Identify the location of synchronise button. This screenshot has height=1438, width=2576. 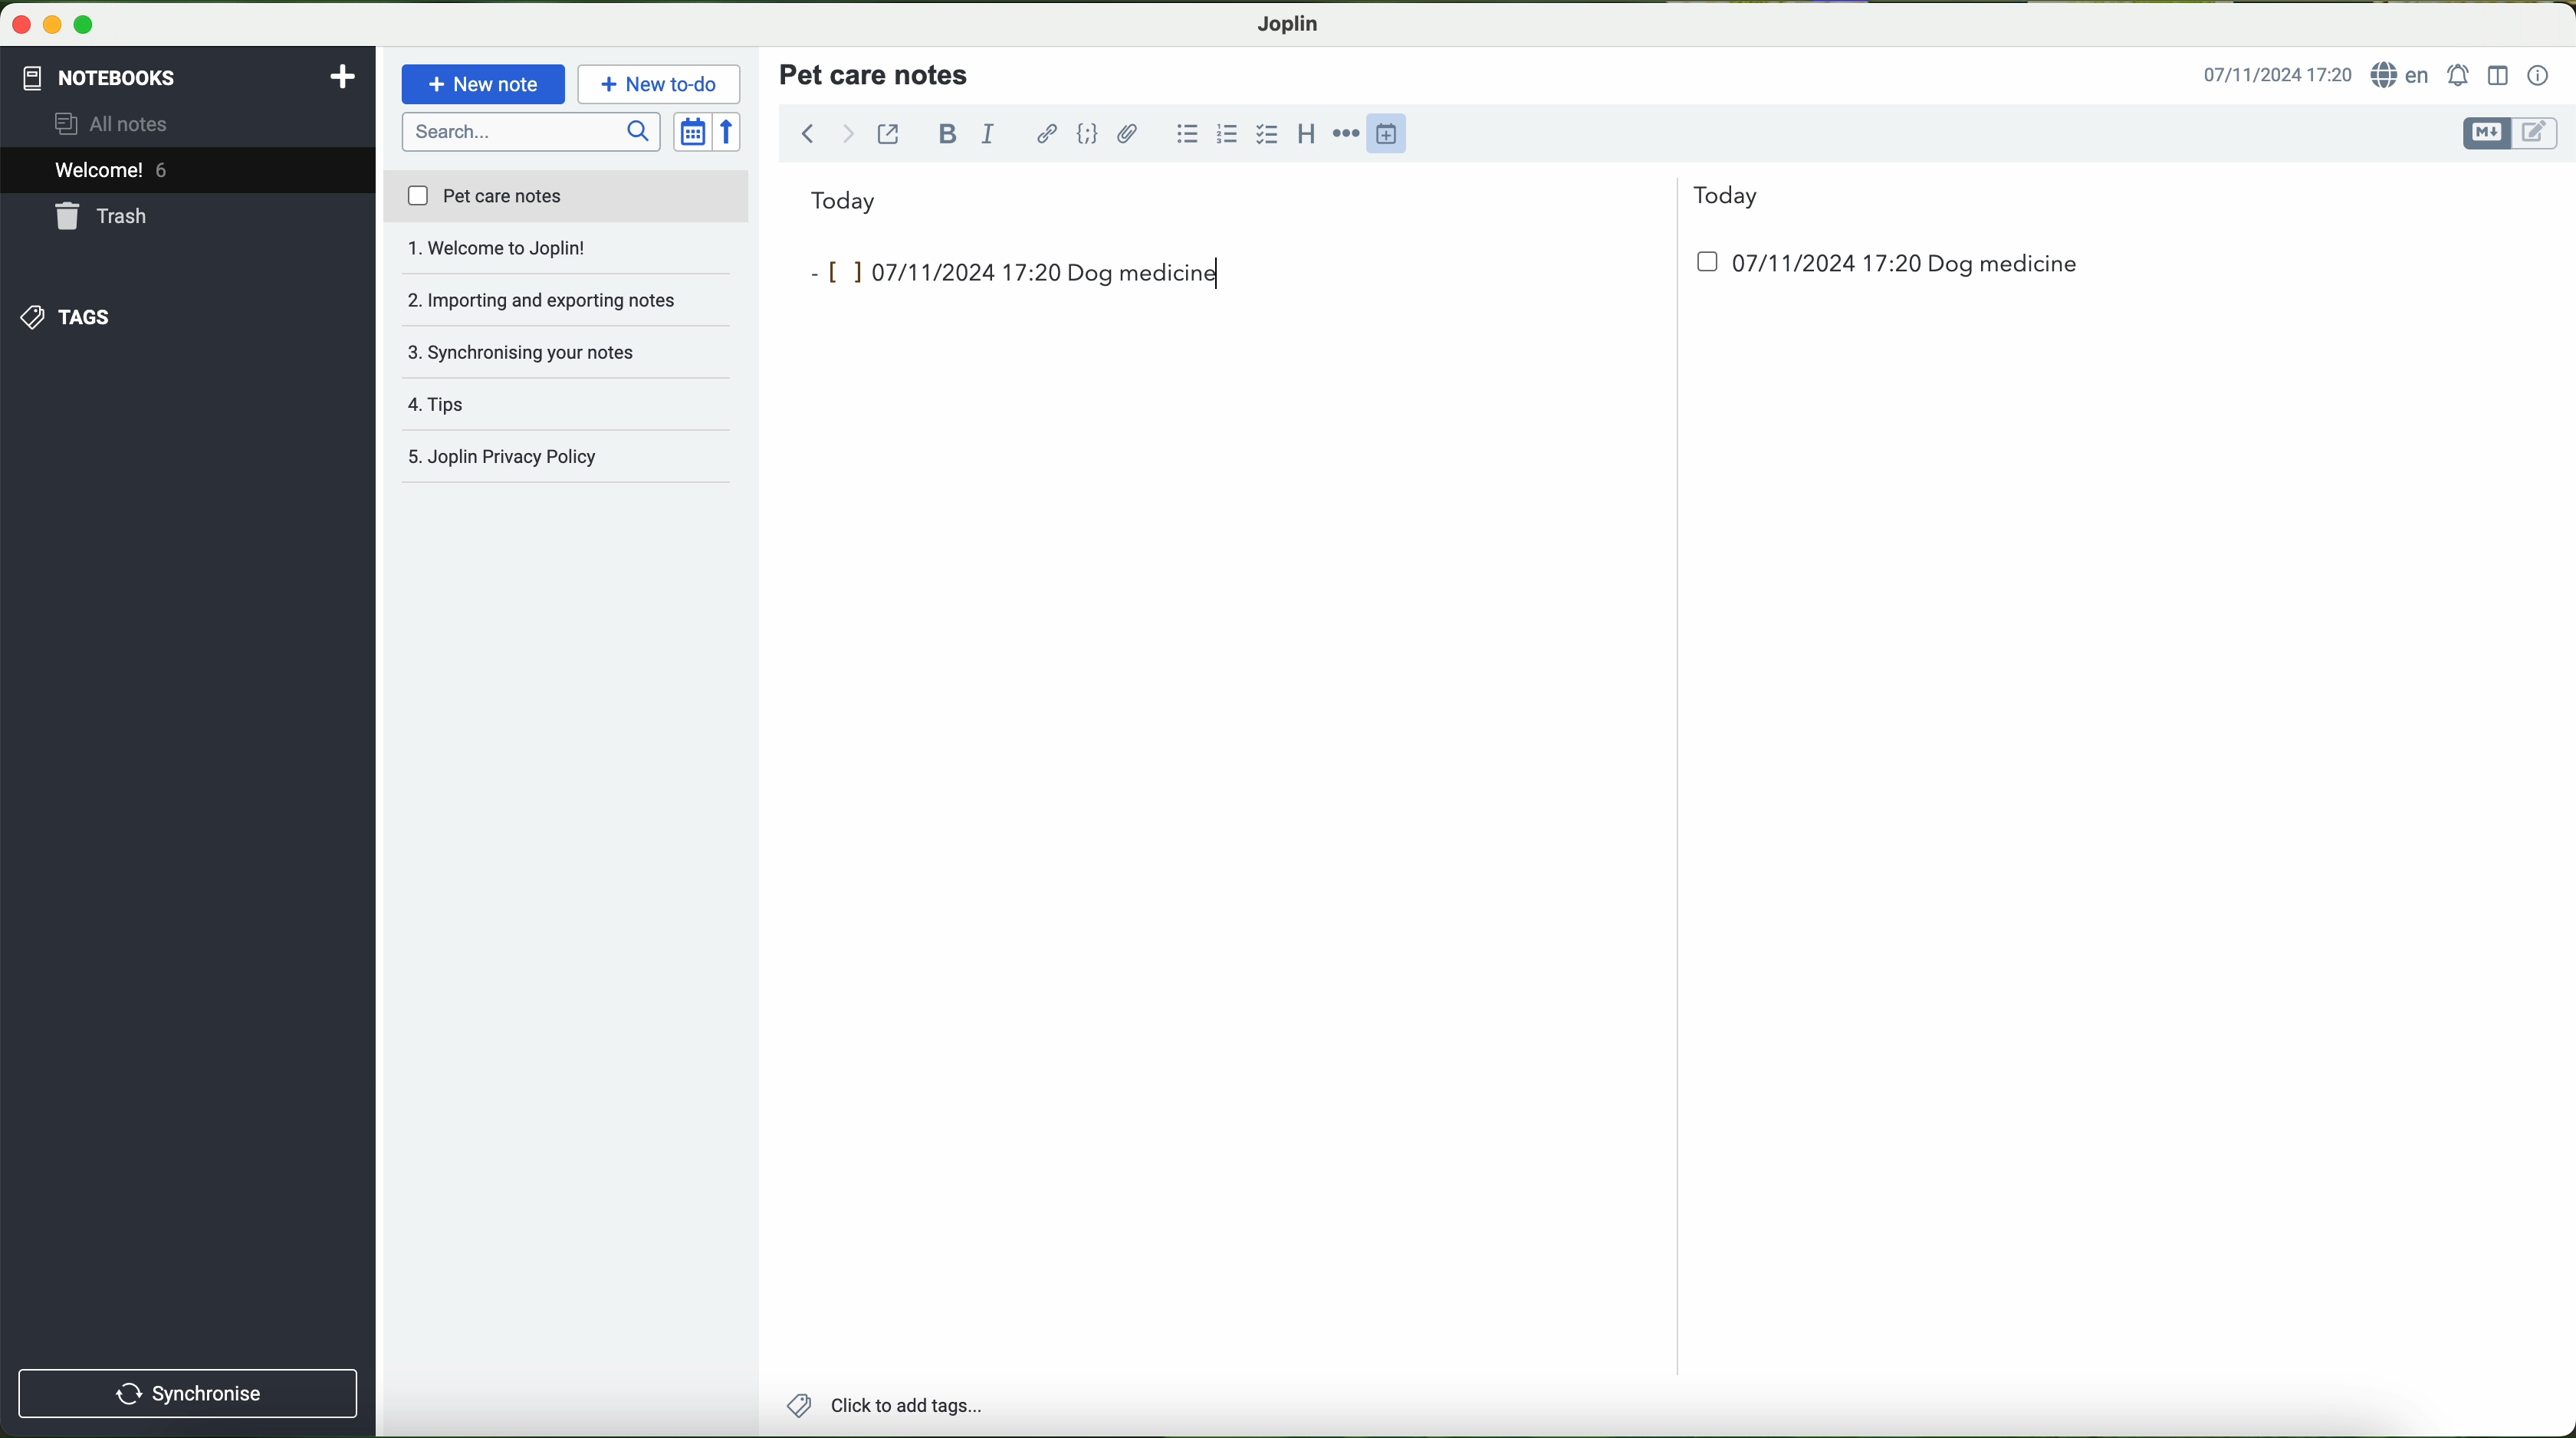
(188, 1393).